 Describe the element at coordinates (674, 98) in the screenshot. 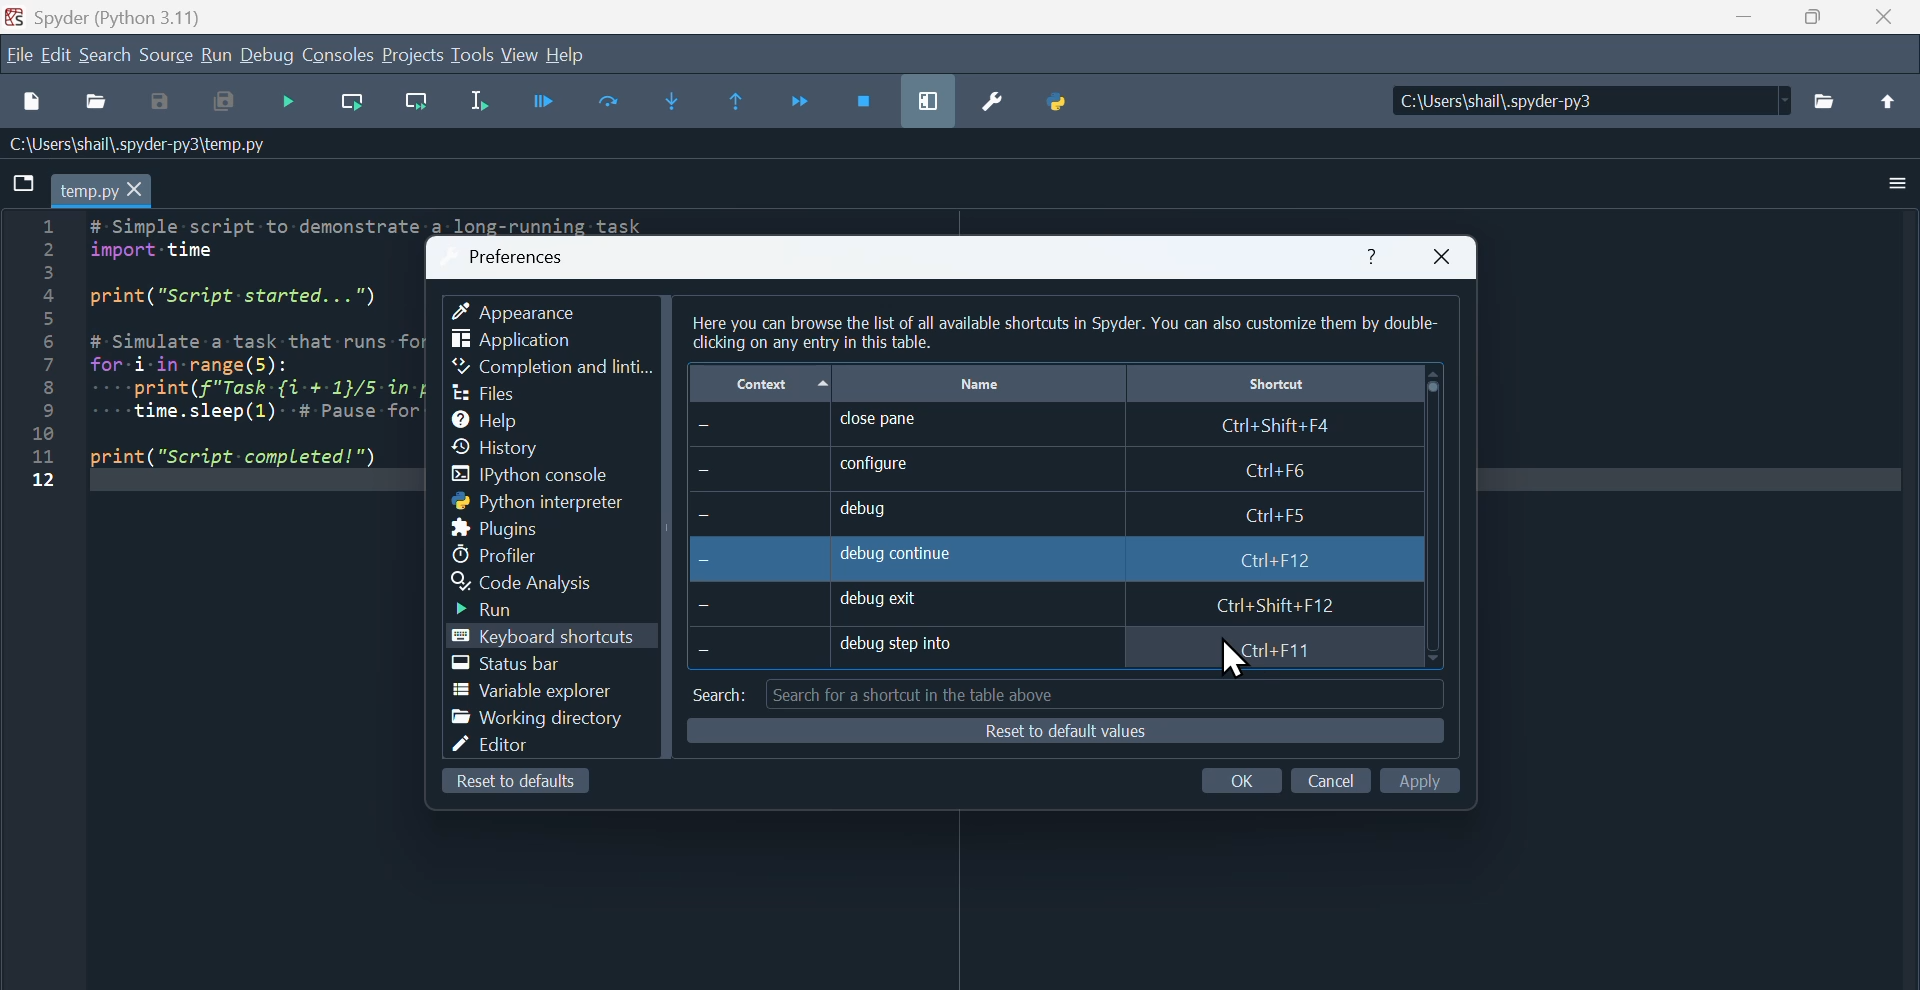

I see `Step into function` at that location.